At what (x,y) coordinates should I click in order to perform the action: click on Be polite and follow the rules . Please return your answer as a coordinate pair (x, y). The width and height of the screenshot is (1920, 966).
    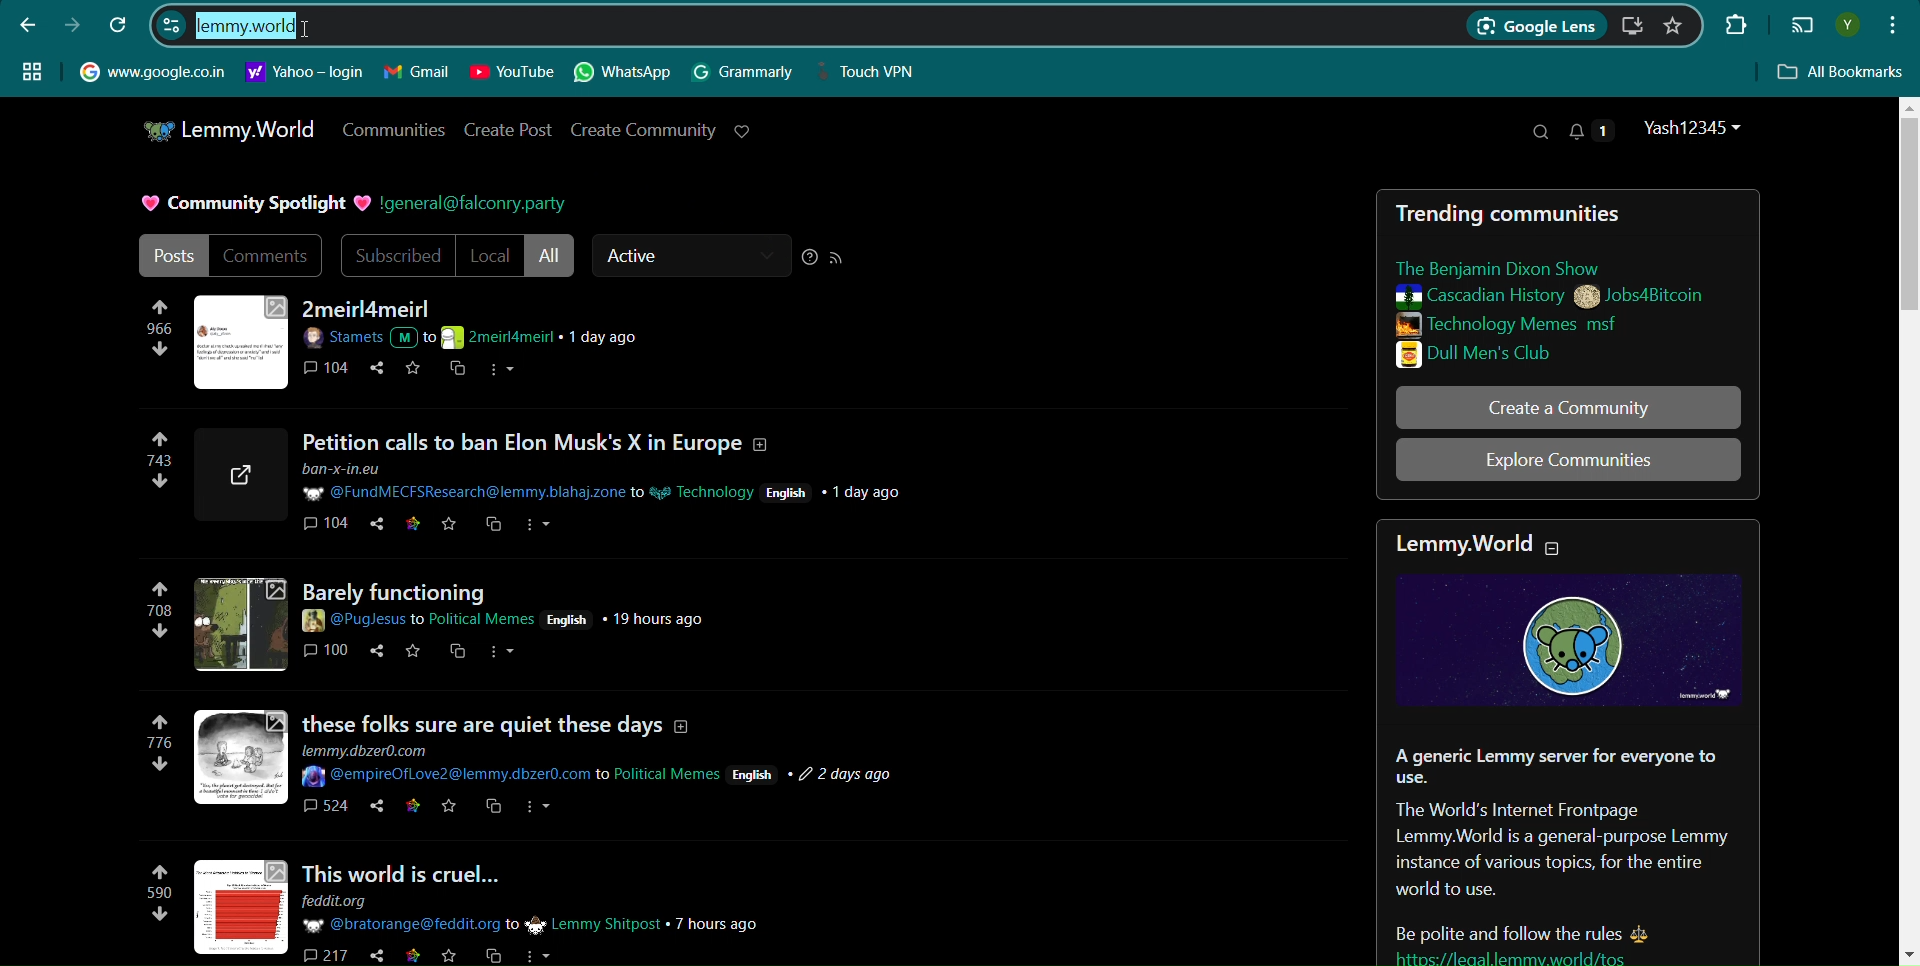
    Looking at the image, I should click on (1499, 926).